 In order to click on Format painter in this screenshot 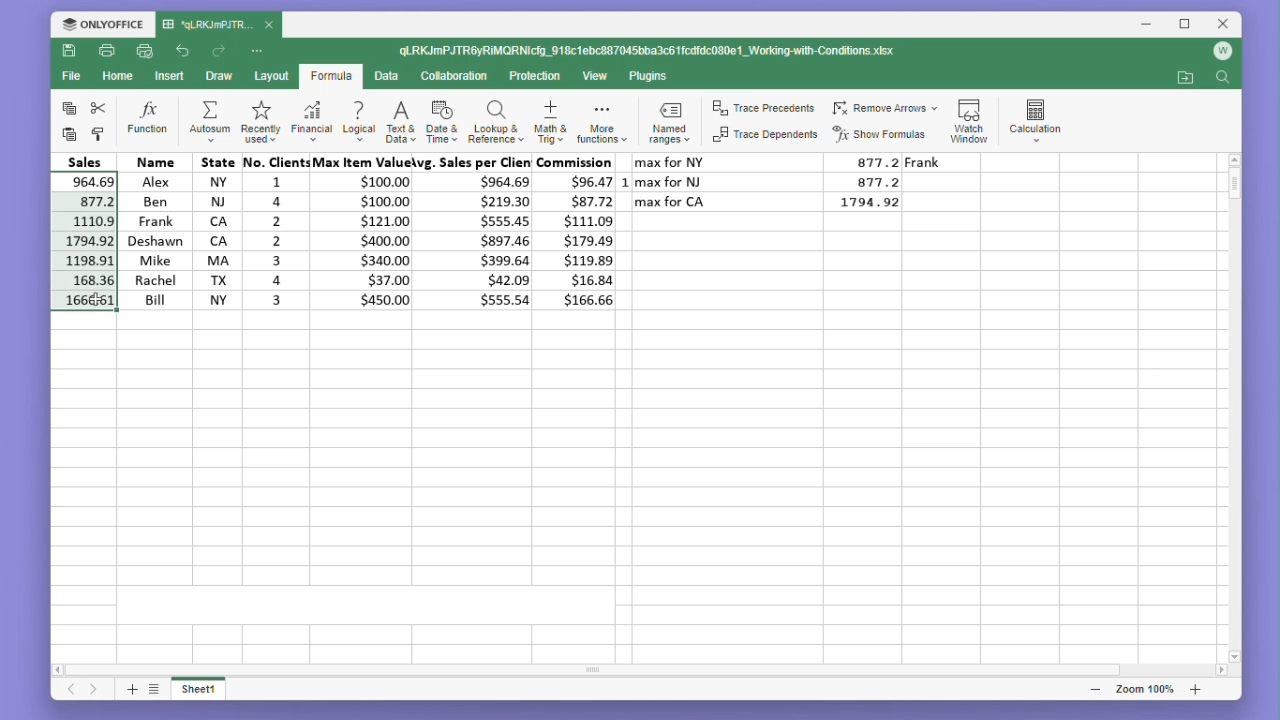, I will do `click(98, 135)`.